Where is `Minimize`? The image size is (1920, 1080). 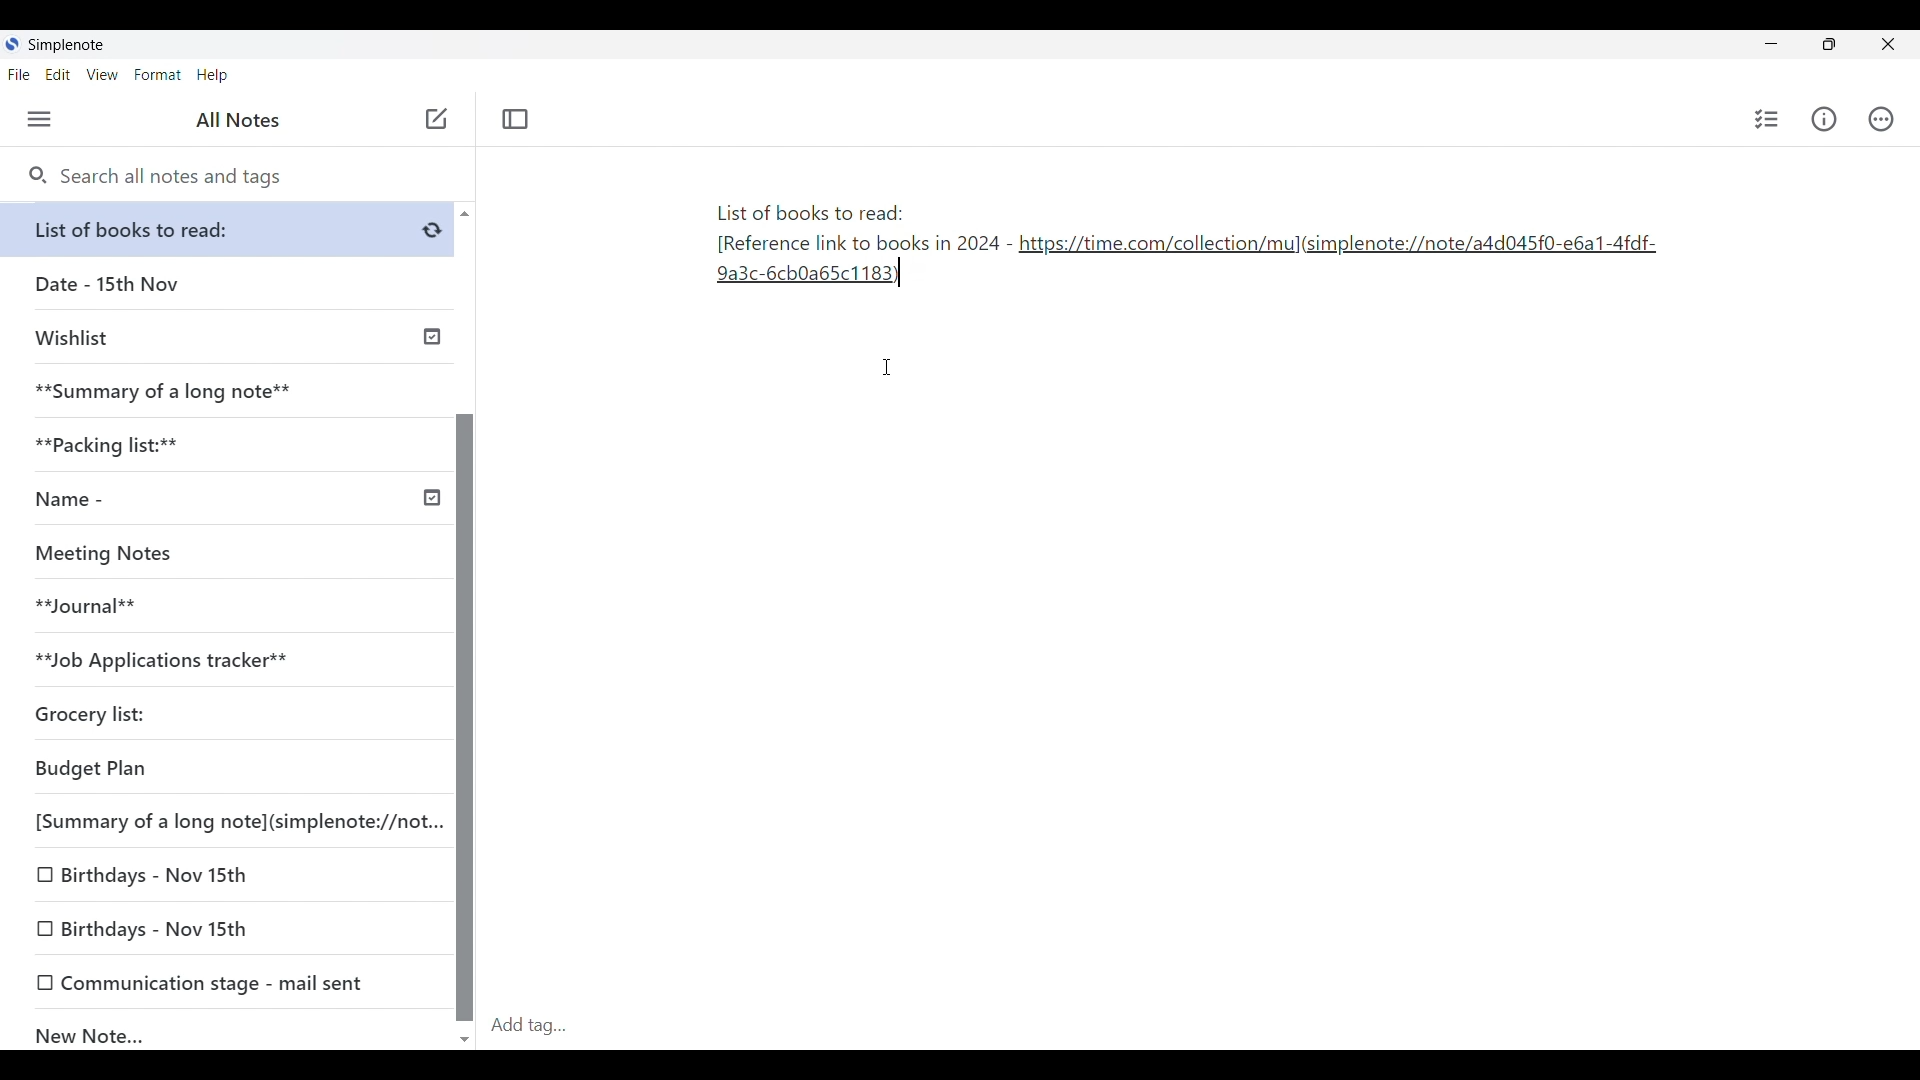 Minimize is located at coordinates (1767, 42).